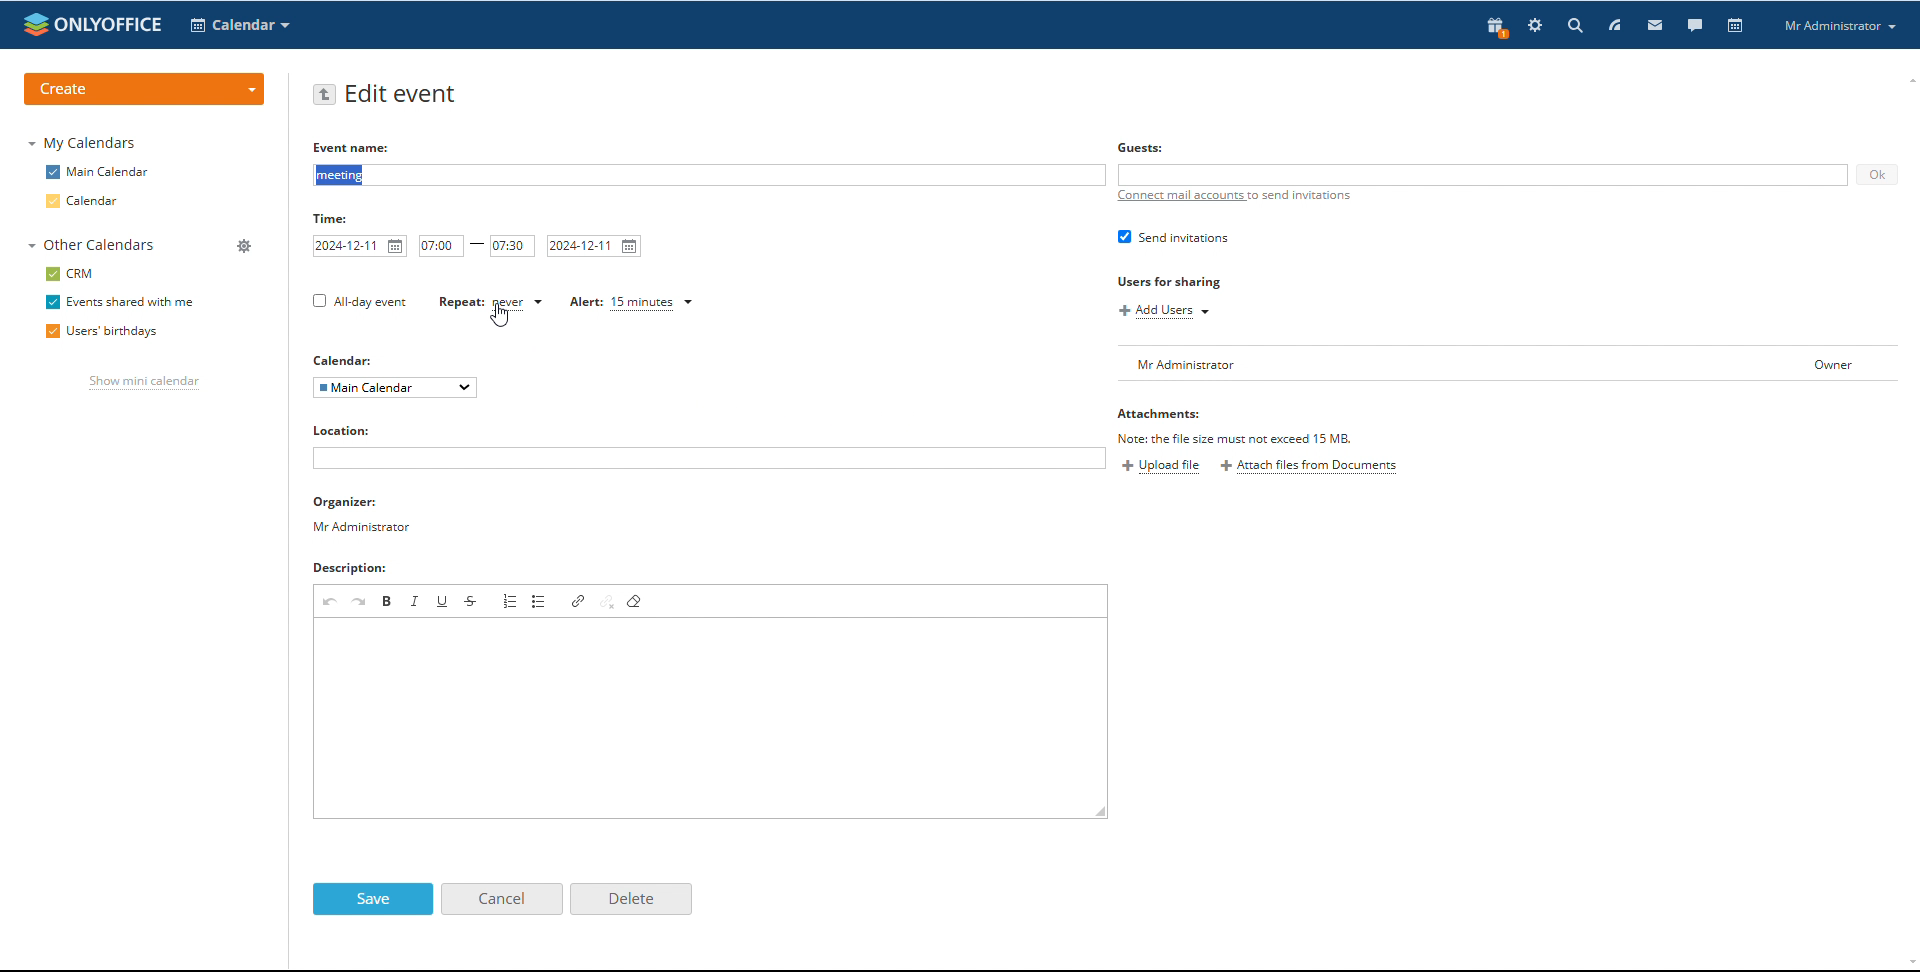  Describe the element at coordinates (1535, 25) in the screenshot. I see `settings` at that location.